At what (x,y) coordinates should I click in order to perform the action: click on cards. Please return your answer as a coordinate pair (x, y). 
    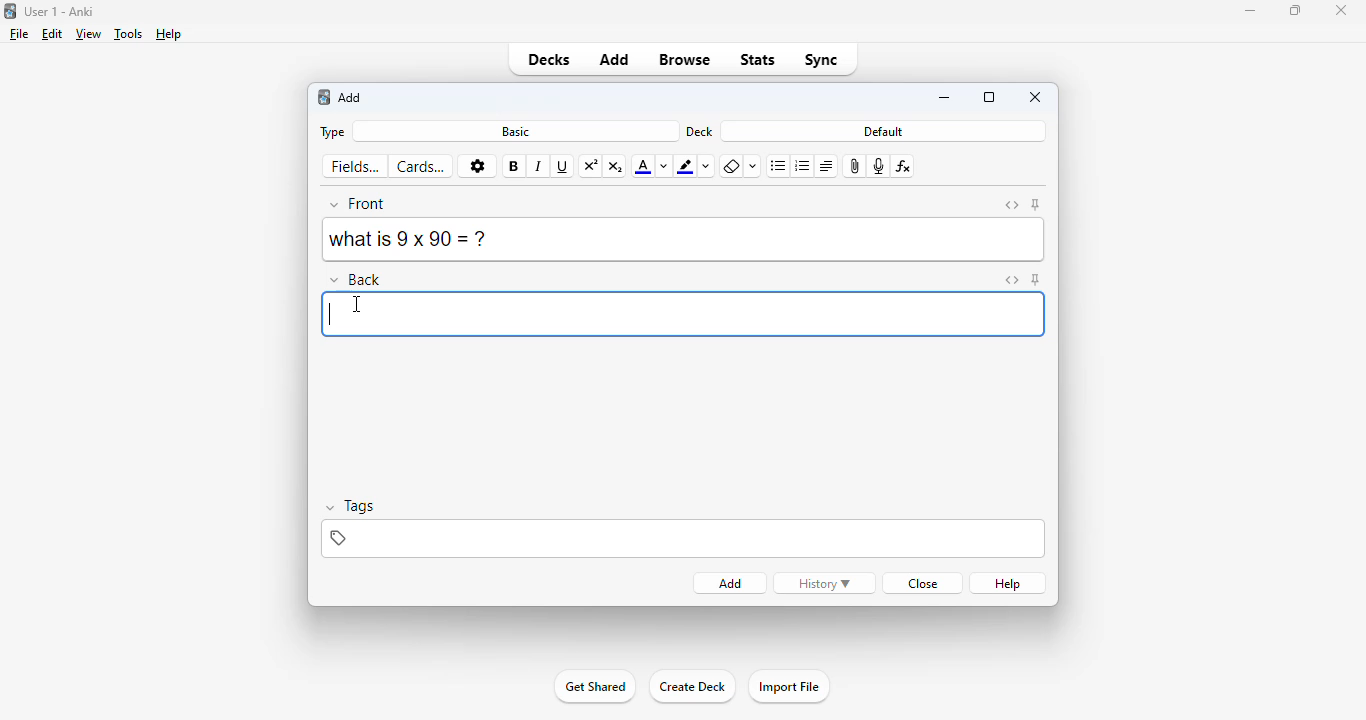
    Looking at the image, I should click on (421, 166).